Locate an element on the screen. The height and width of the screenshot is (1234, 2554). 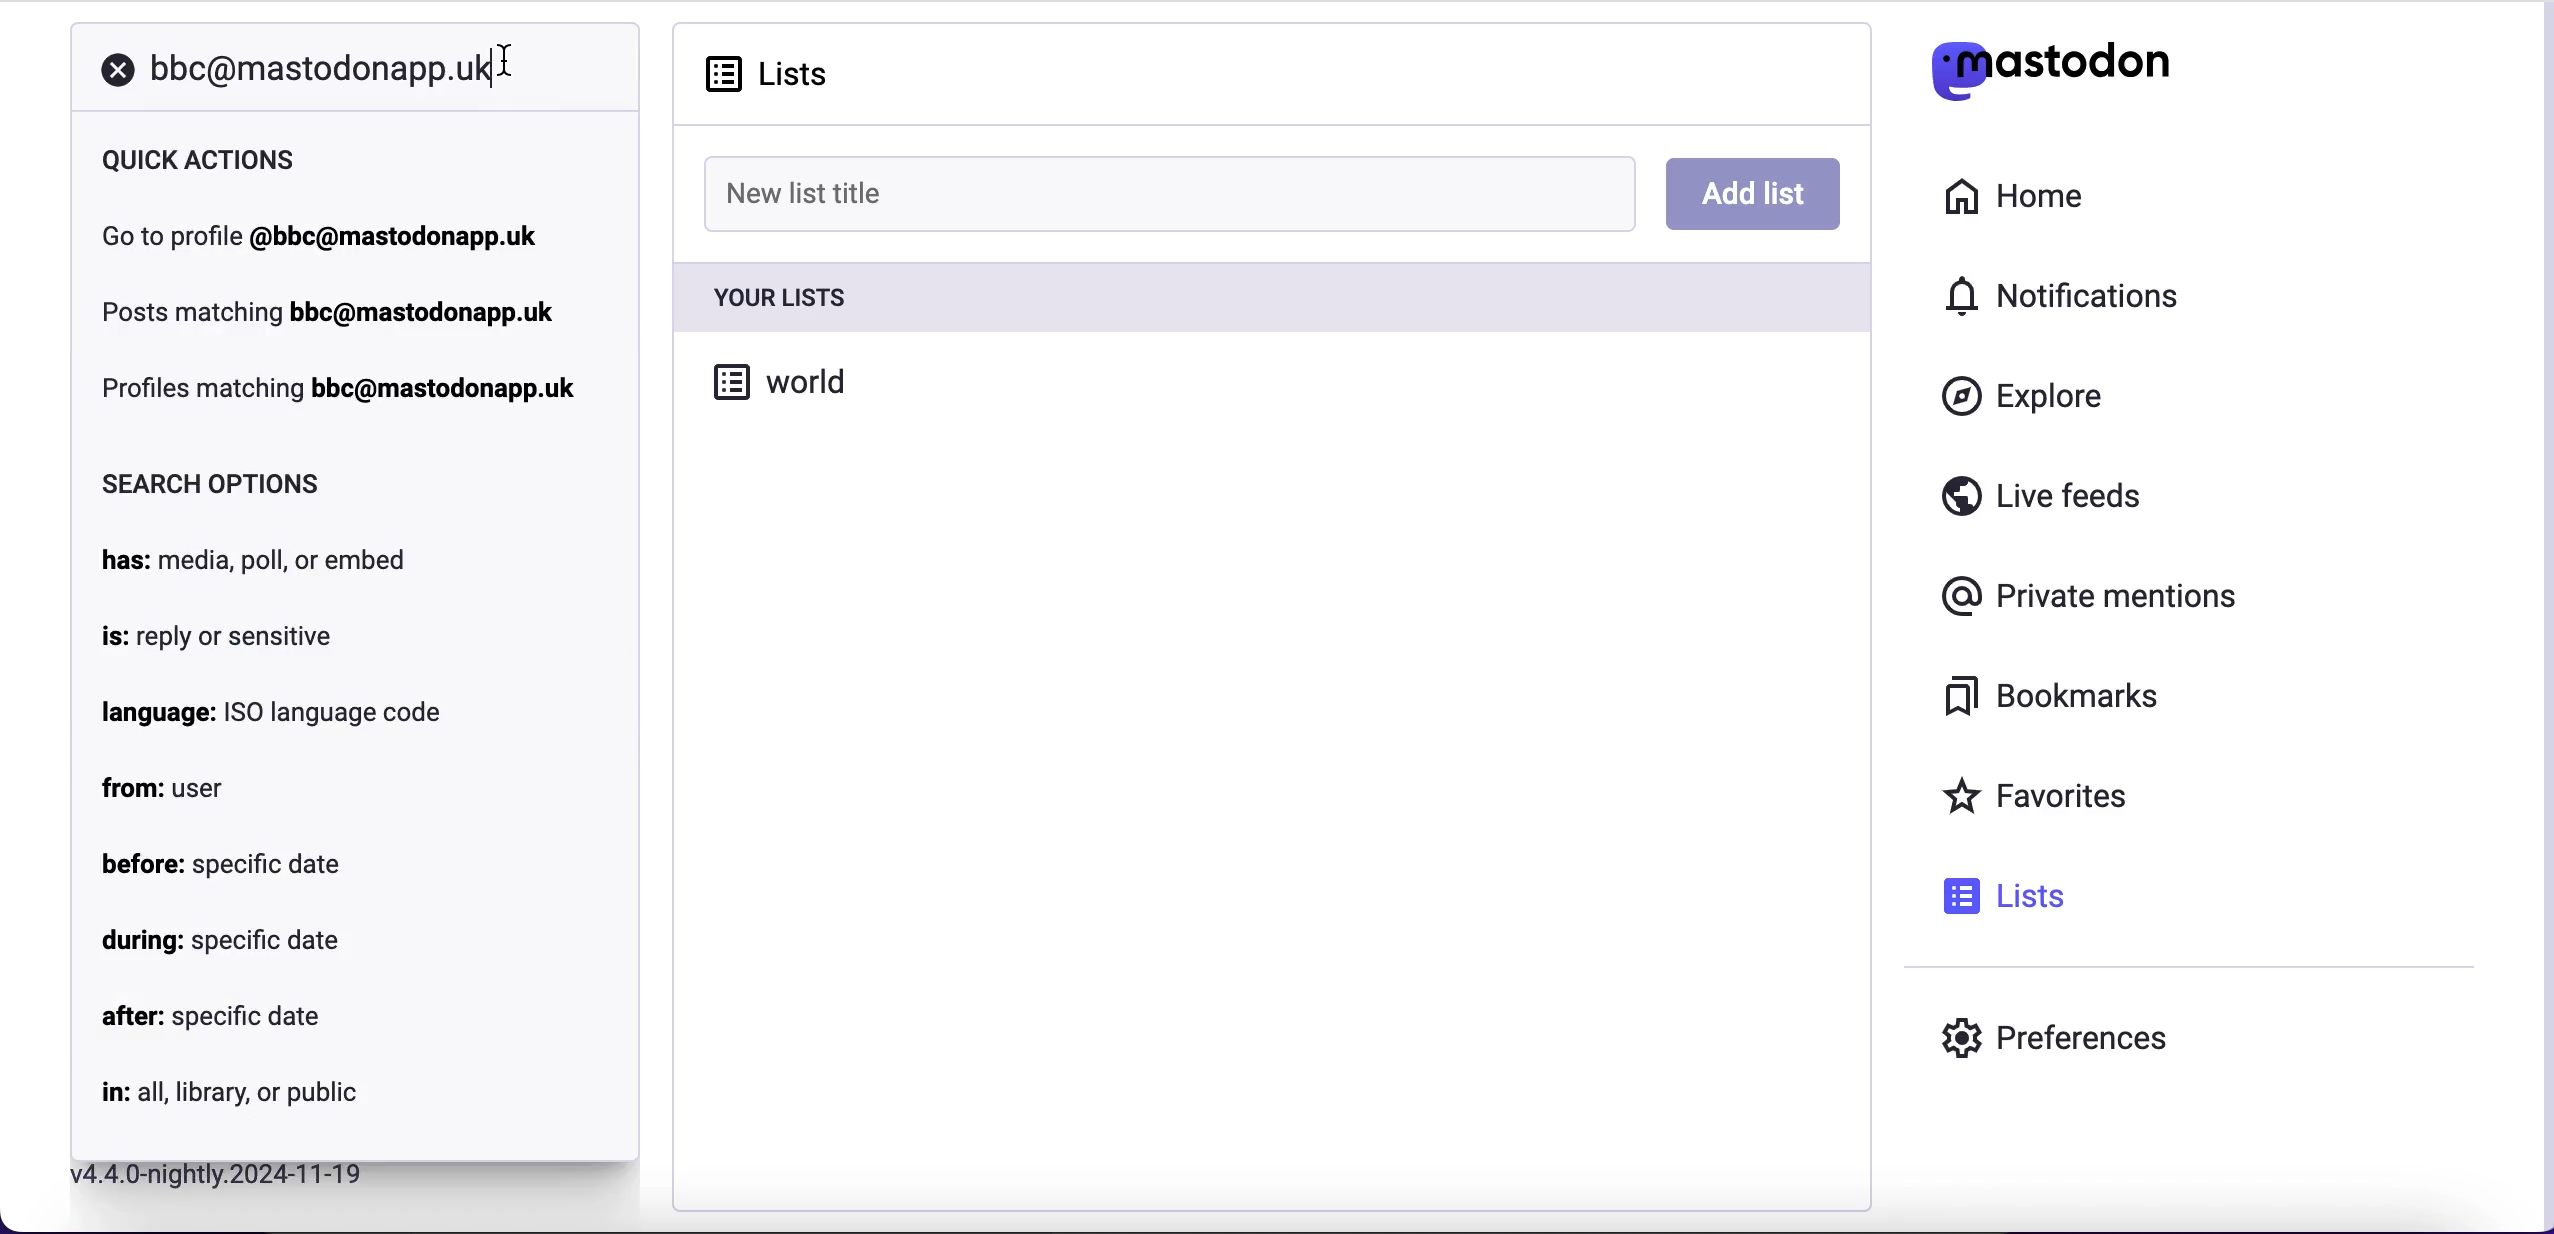
add is located at coordinates (1751, 193).